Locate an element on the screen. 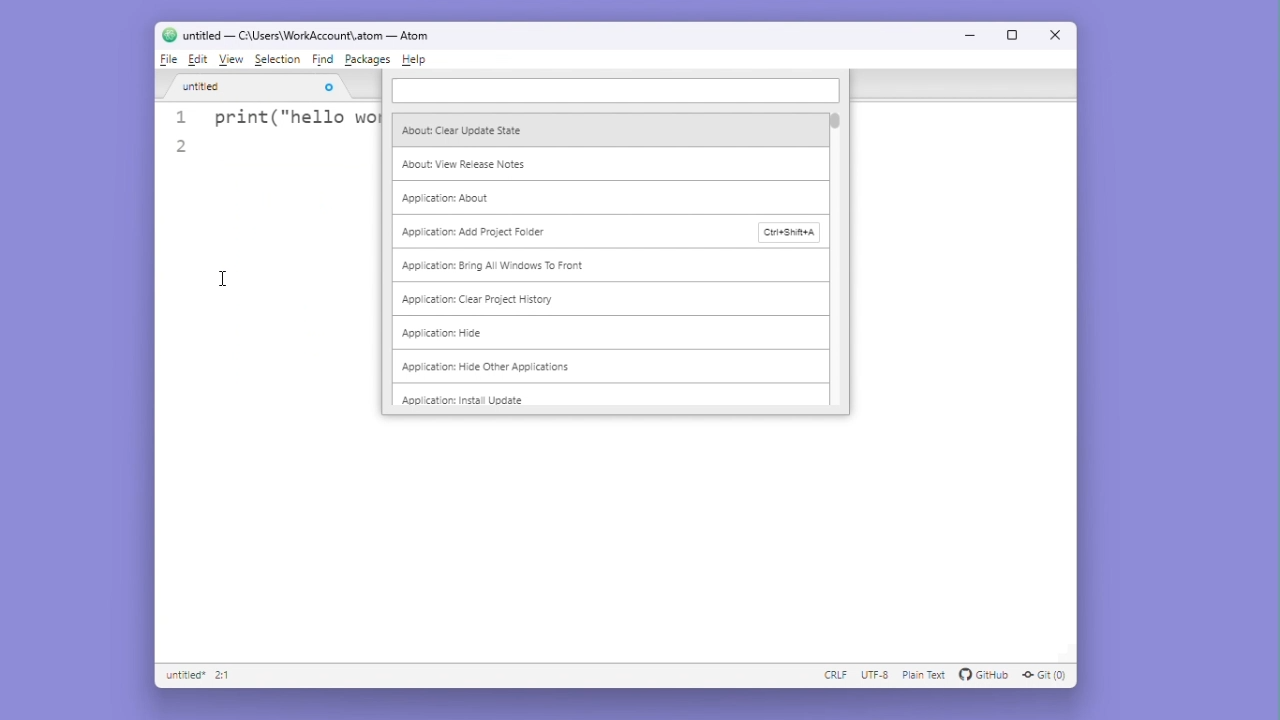 The width and height of the screenshot is (1280, 720). Application hide other applications is located at coordinates (484, 367).